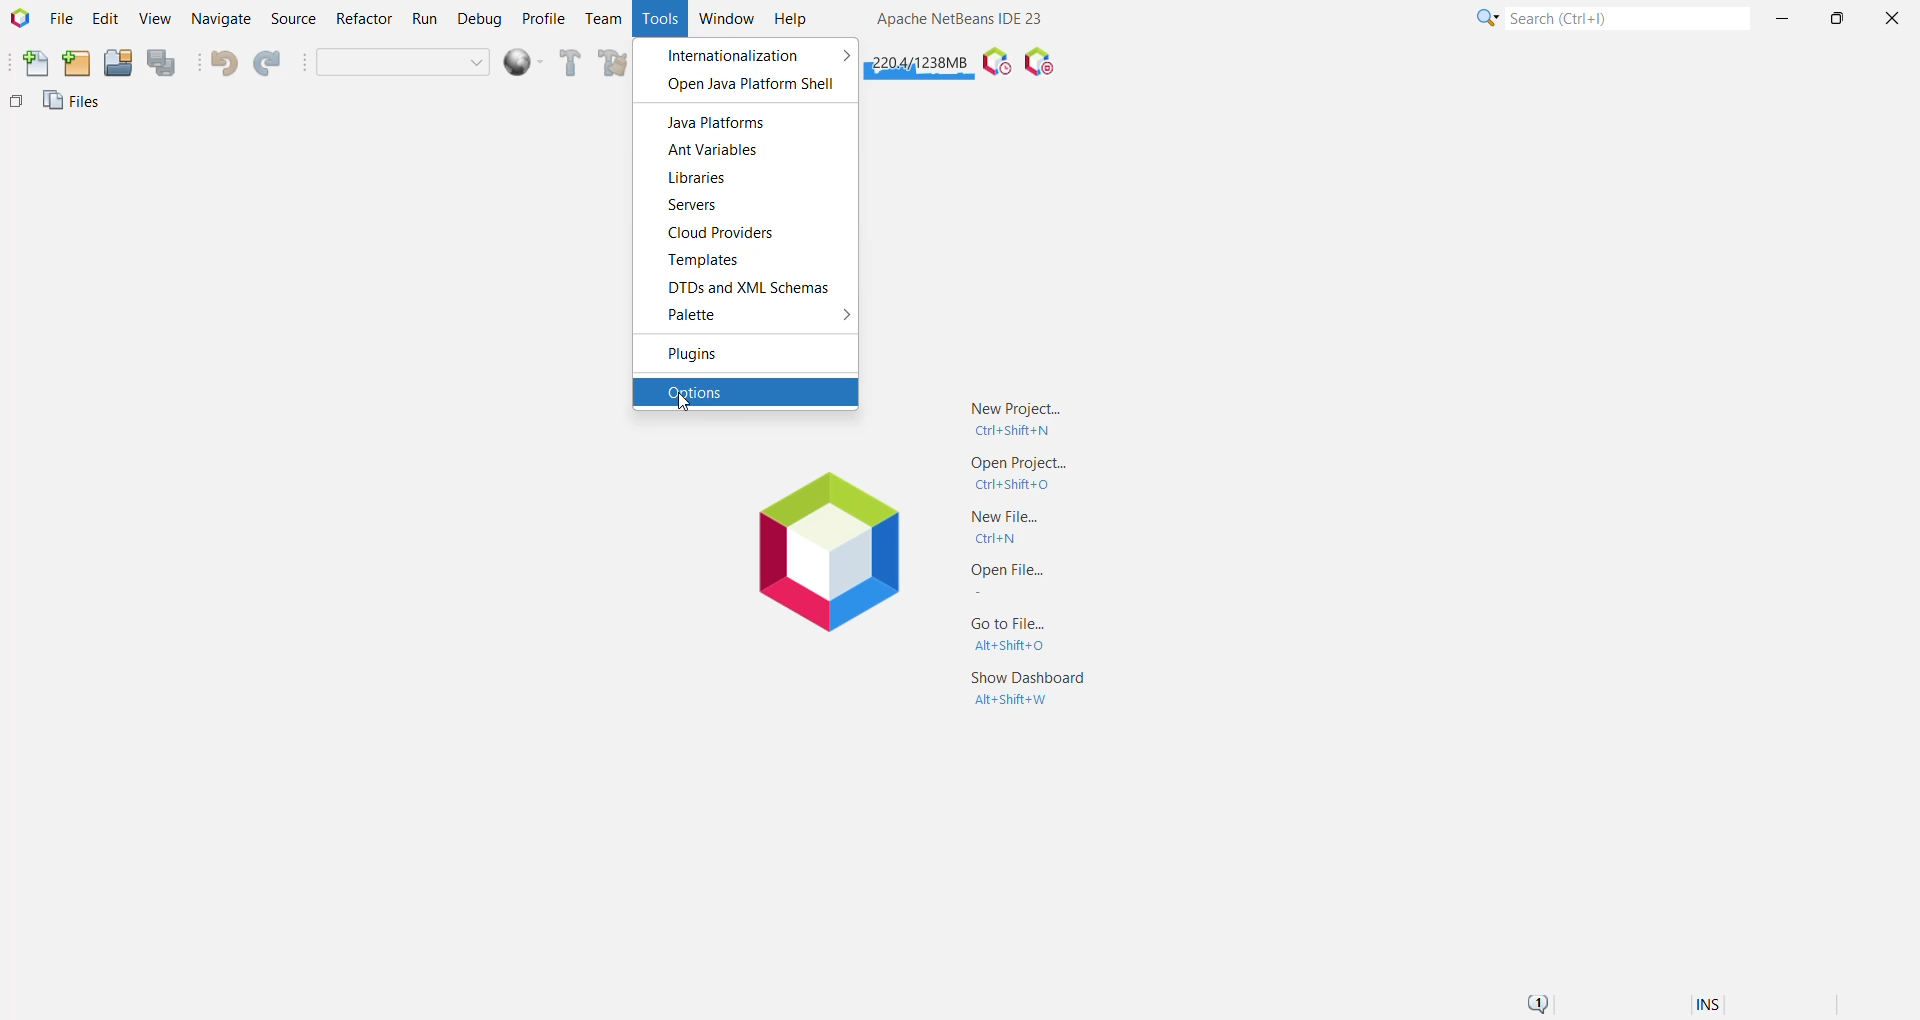  I want to click on New Project, so click(76, 64).